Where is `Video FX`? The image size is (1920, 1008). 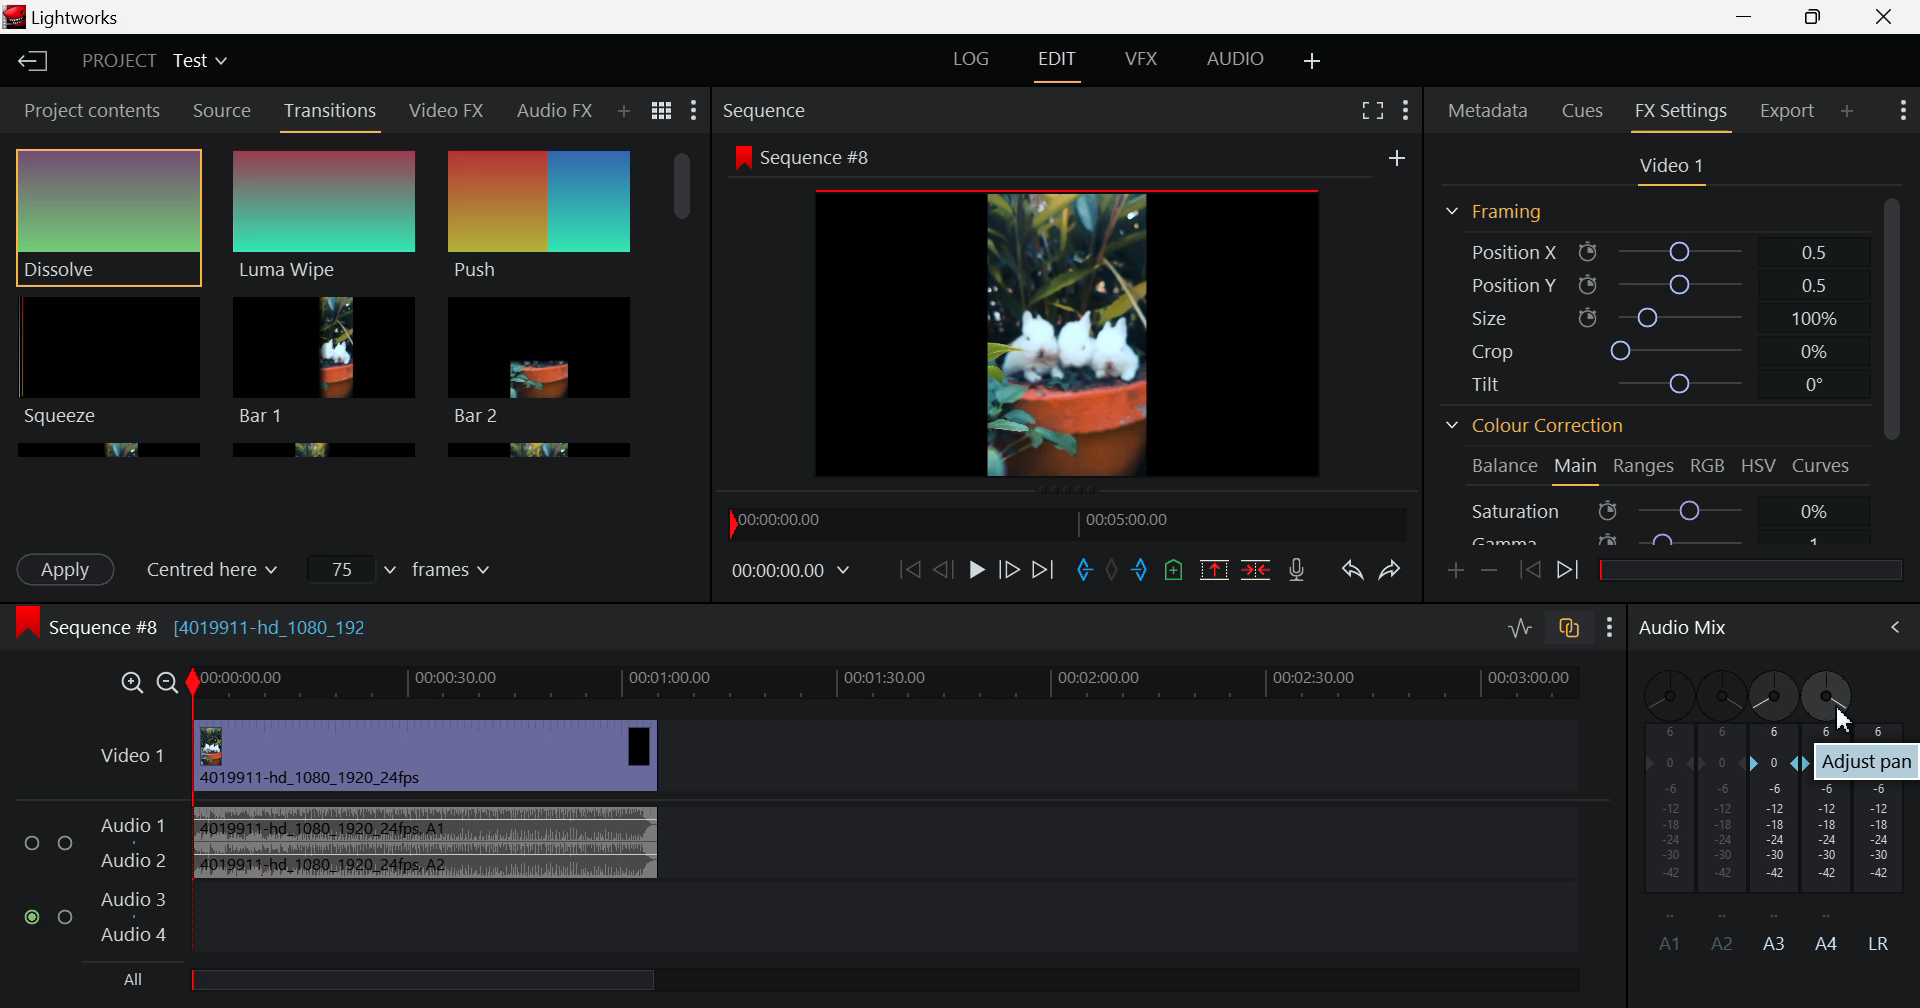 Video FX is located at coordinates (445, 113).